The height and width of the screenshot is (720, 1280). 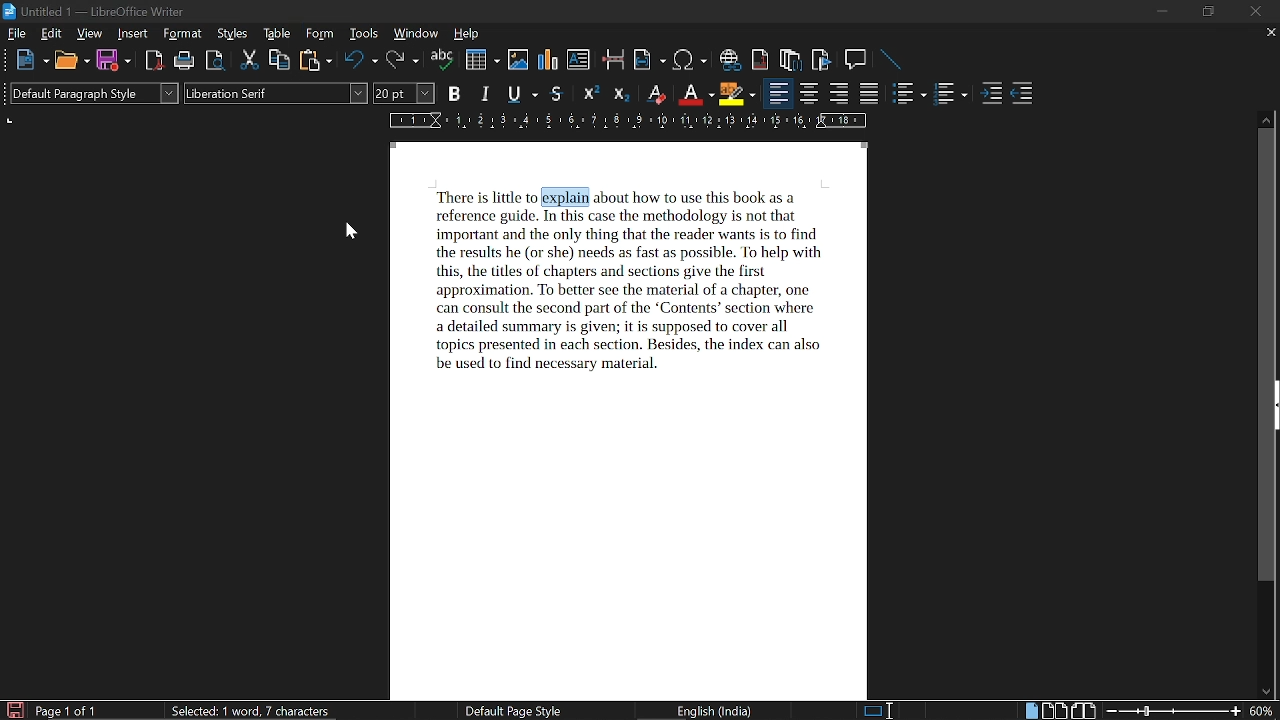 What do you see at coordinates (184, 35) in the screenshot?
I see `format` at bounding box center [184, 35].